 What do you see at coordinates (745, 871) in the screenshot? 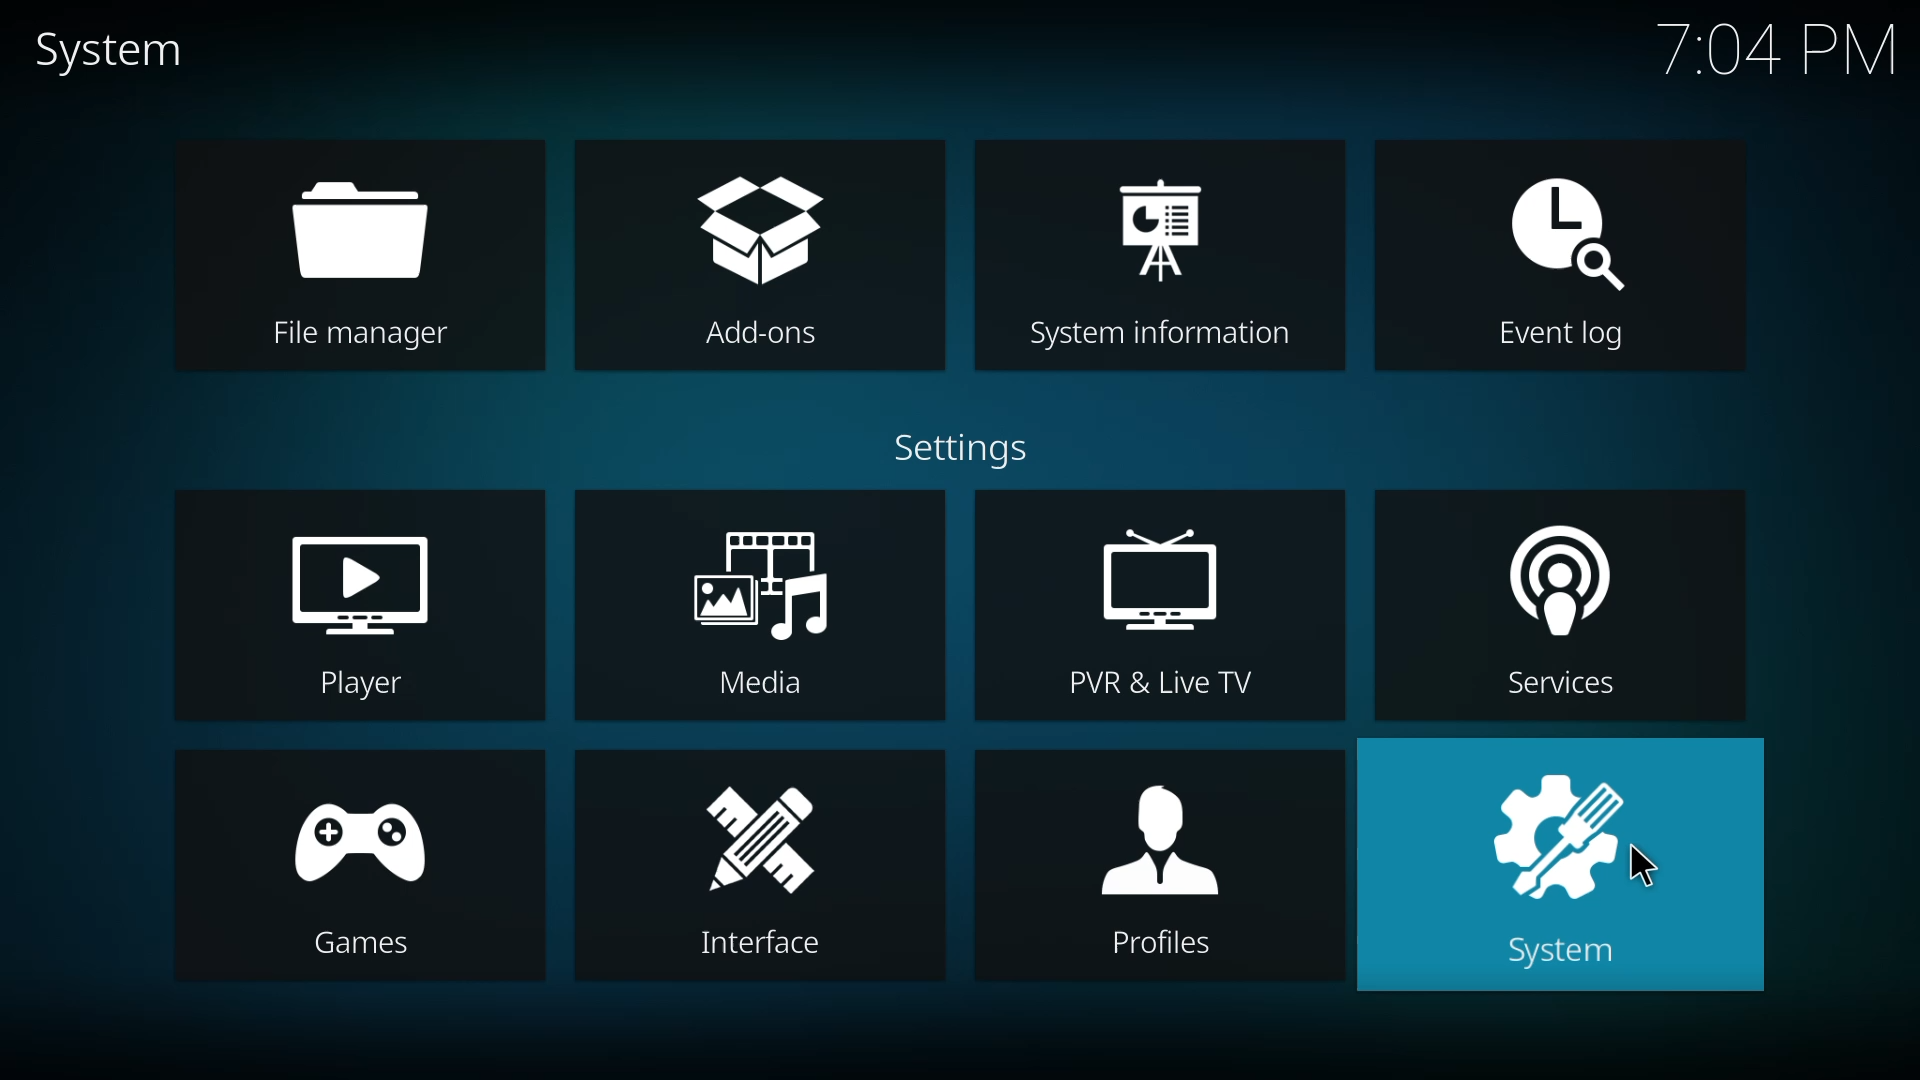
I see `interface` at bounding box center [745, 871].